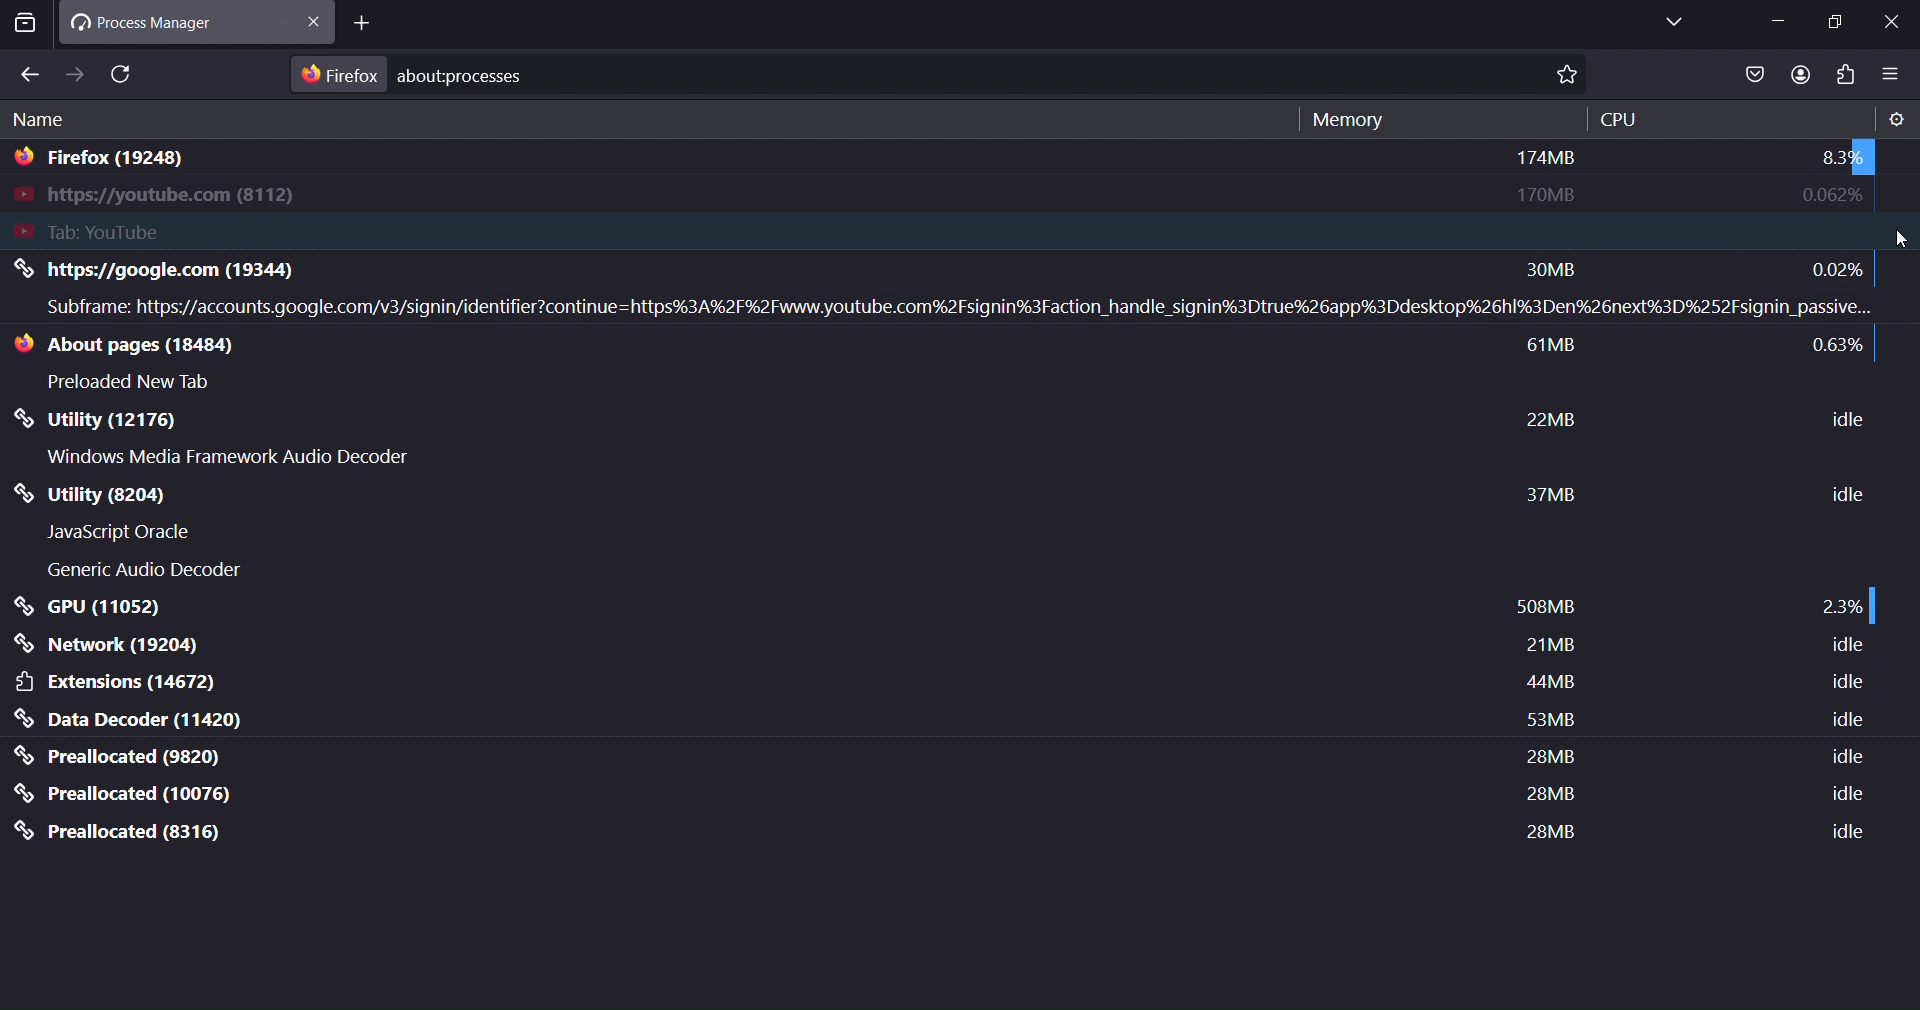 This screenshot has width=1920, height=1010. Describe the element at coordinates (364, 19) in the screenshot. I see `close` at that location.